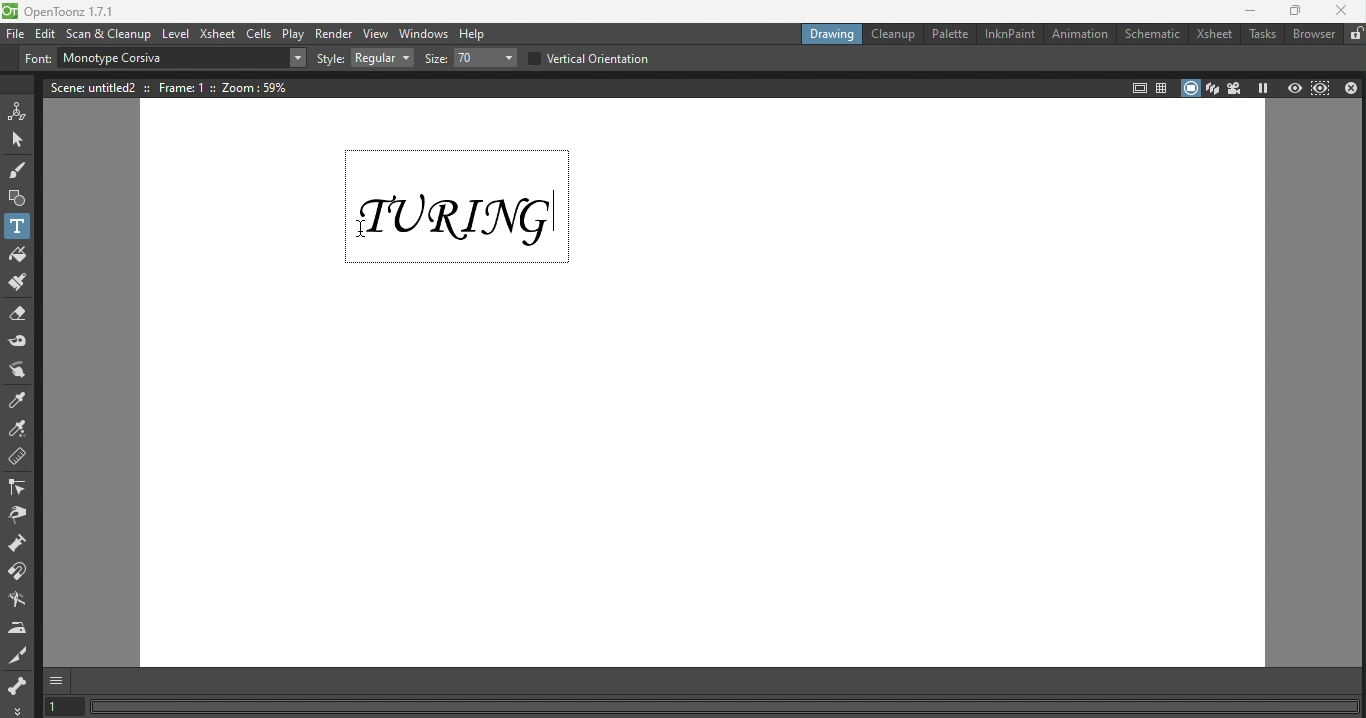 The width and height of the screenshot is (1366, 718). What do you see at coordinates (826, 35) in the screenshot?
I see `Drawing` at bounding box center [826, 35].